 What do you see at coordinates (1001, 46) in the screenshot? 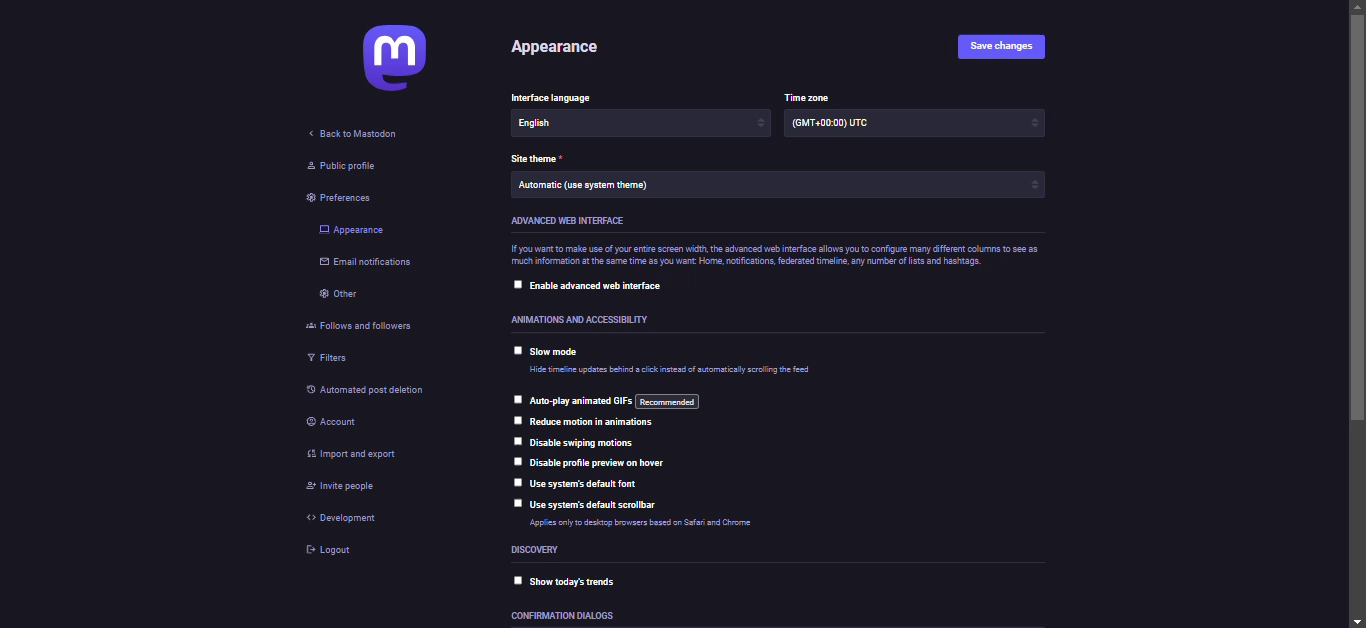
I see `save changes` at bounding box center [1001, 46].